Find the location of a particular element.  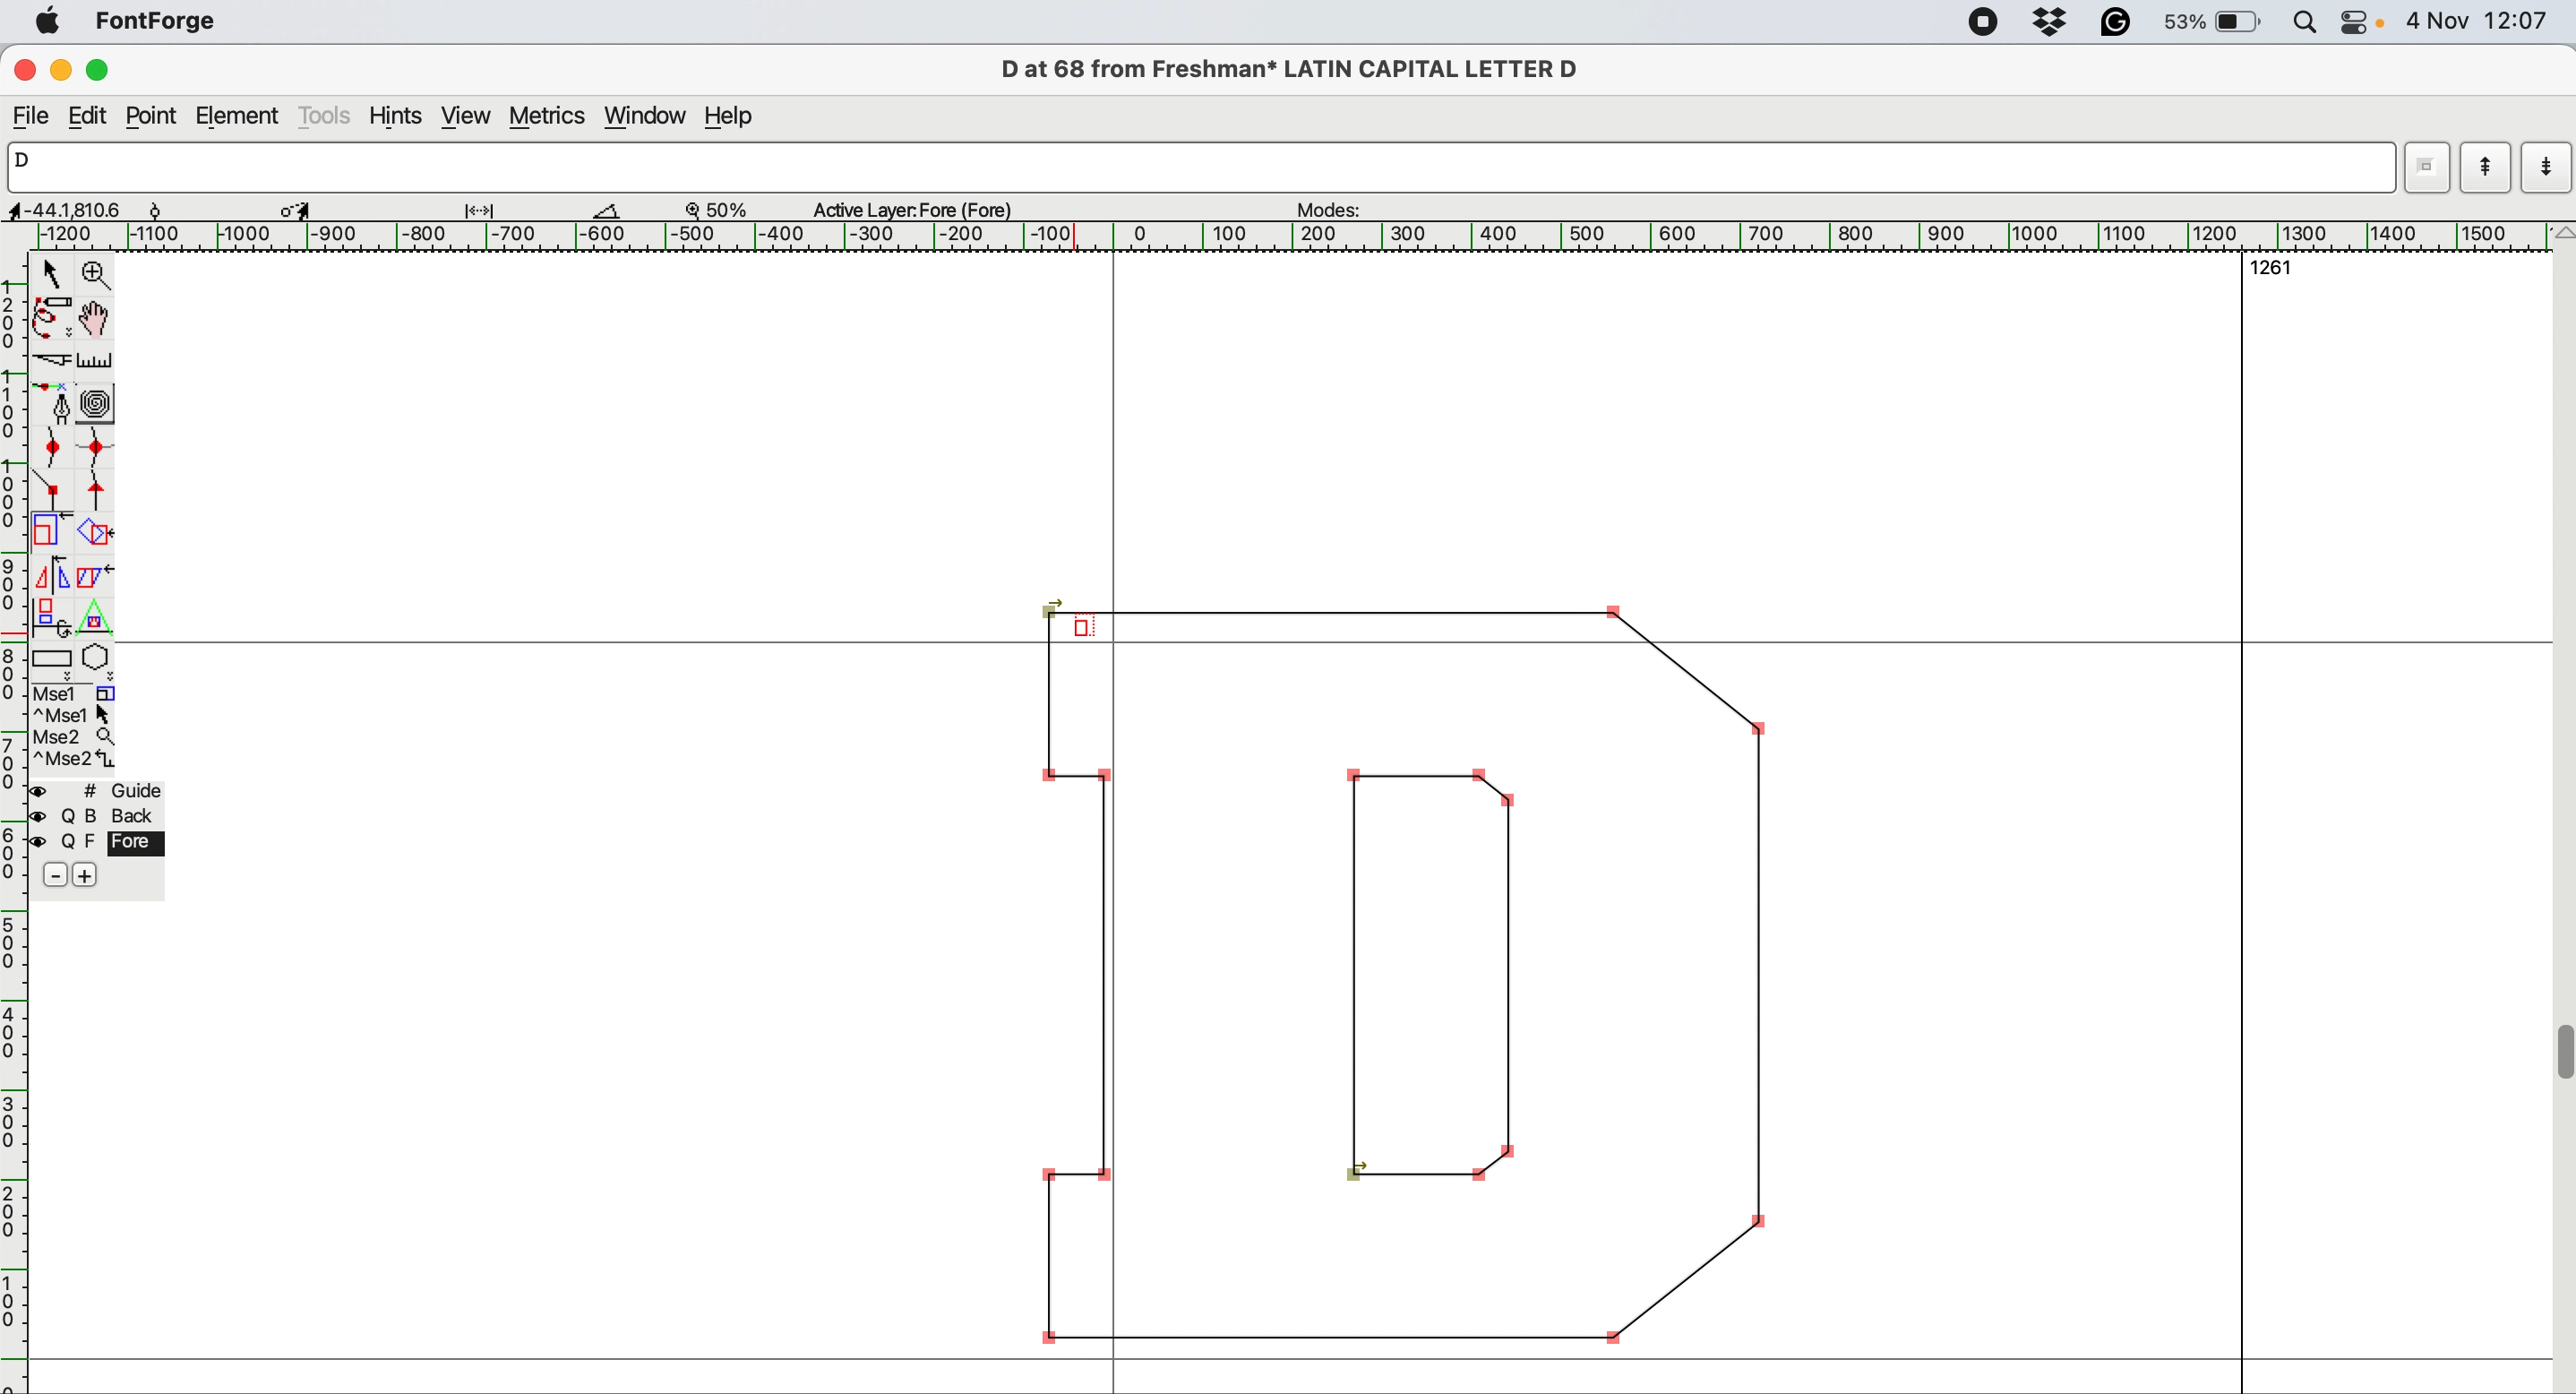

help is located at coordinates (738, 119).